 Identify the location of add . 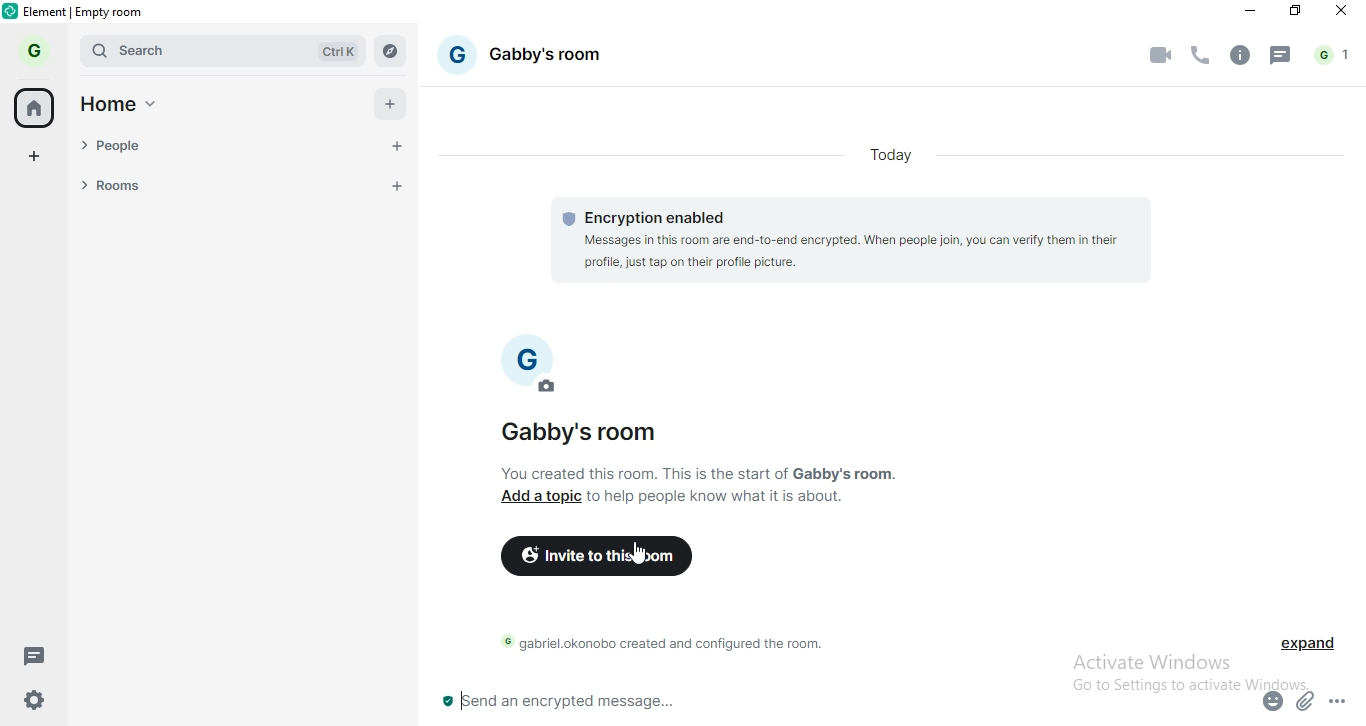
(394, 105).